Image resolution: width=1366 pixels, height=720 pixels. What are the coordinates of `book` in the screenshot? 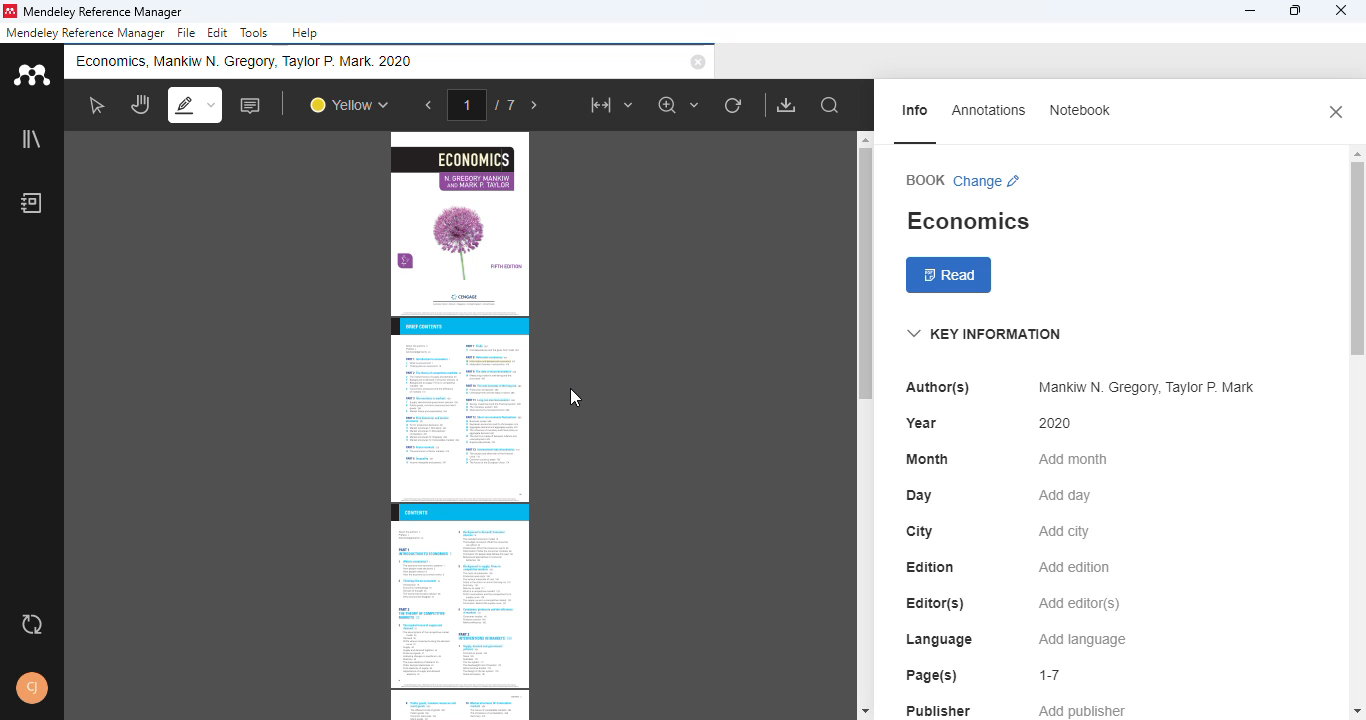 It's located at (925, 179).